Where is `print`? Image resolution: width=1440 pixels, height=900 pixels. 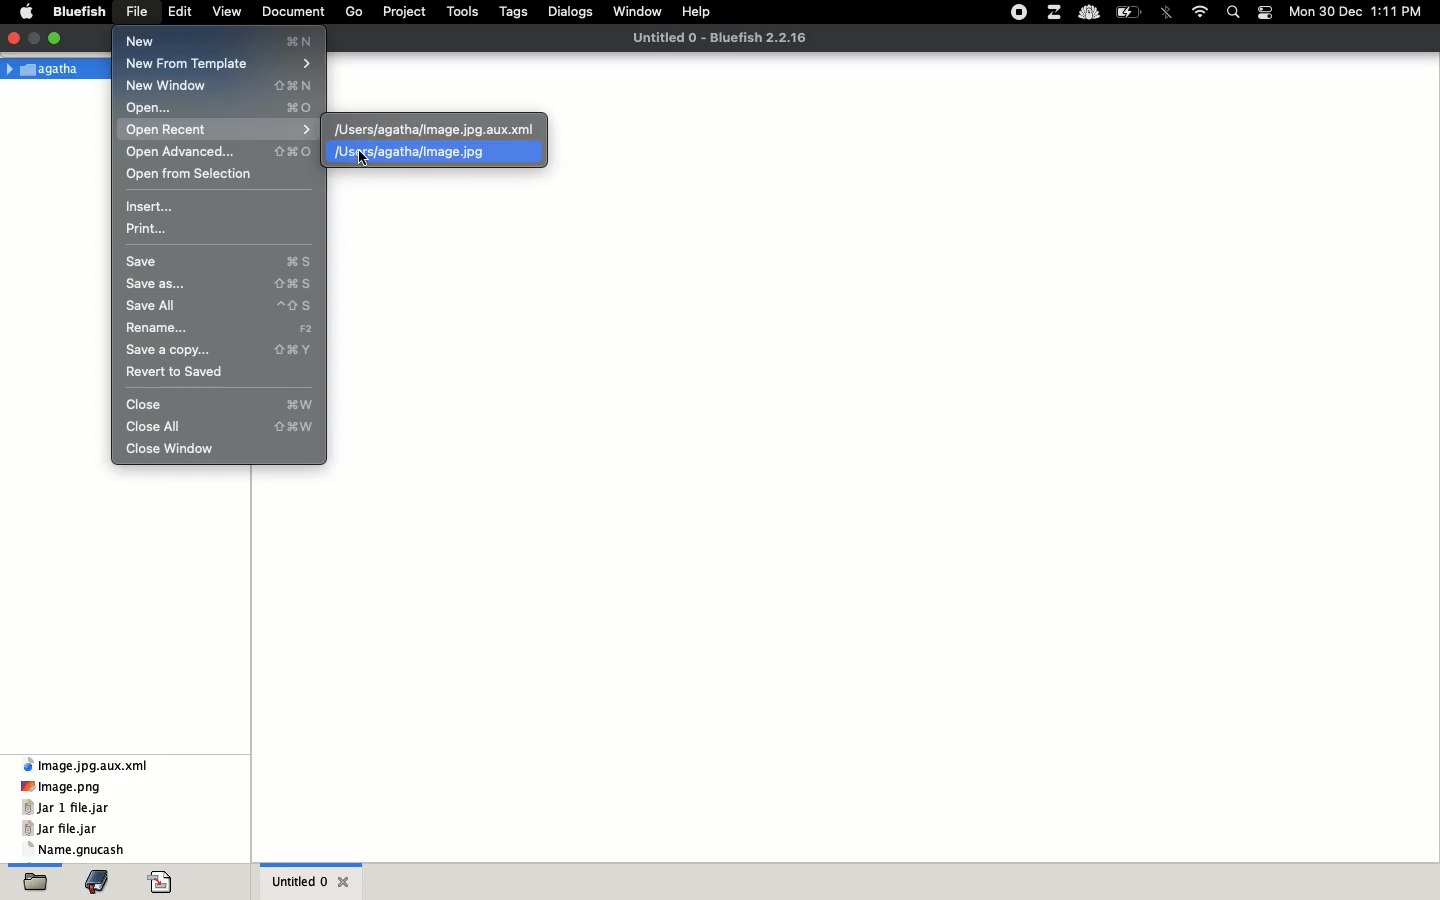
print is located at coordinates (148, 229).